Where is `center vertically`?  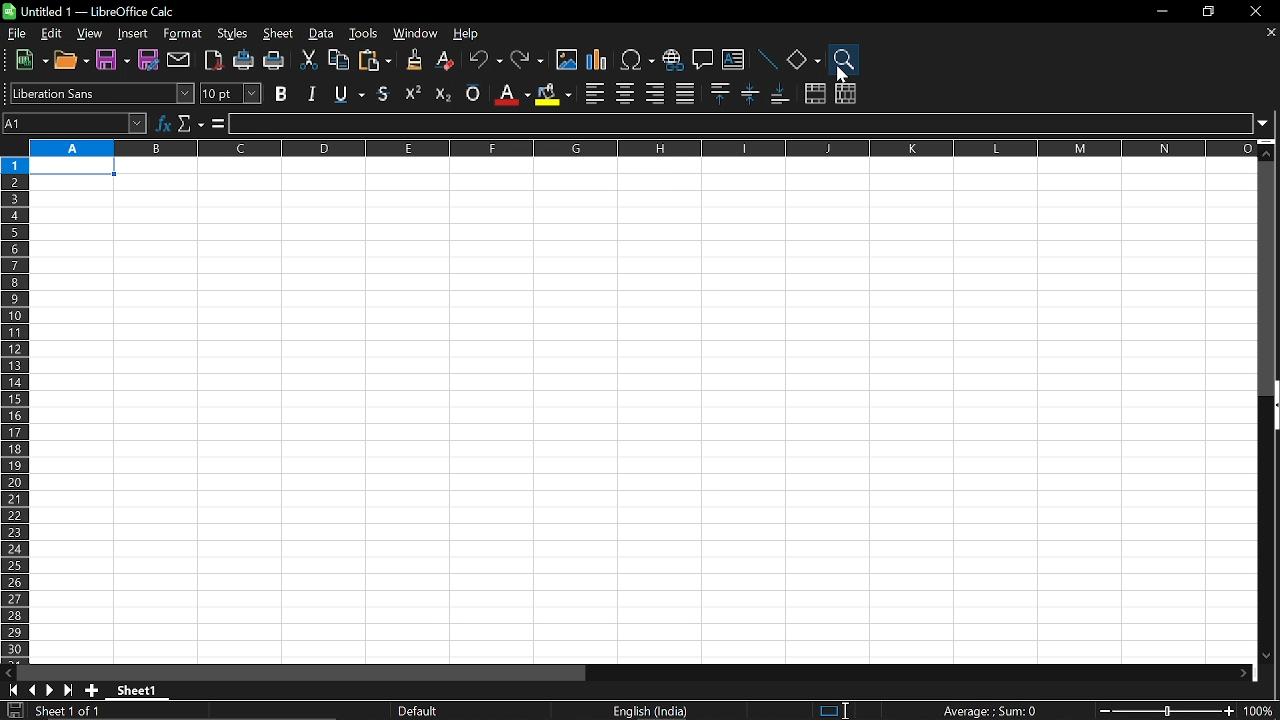 center vertically is located at coordinates (750, 93).